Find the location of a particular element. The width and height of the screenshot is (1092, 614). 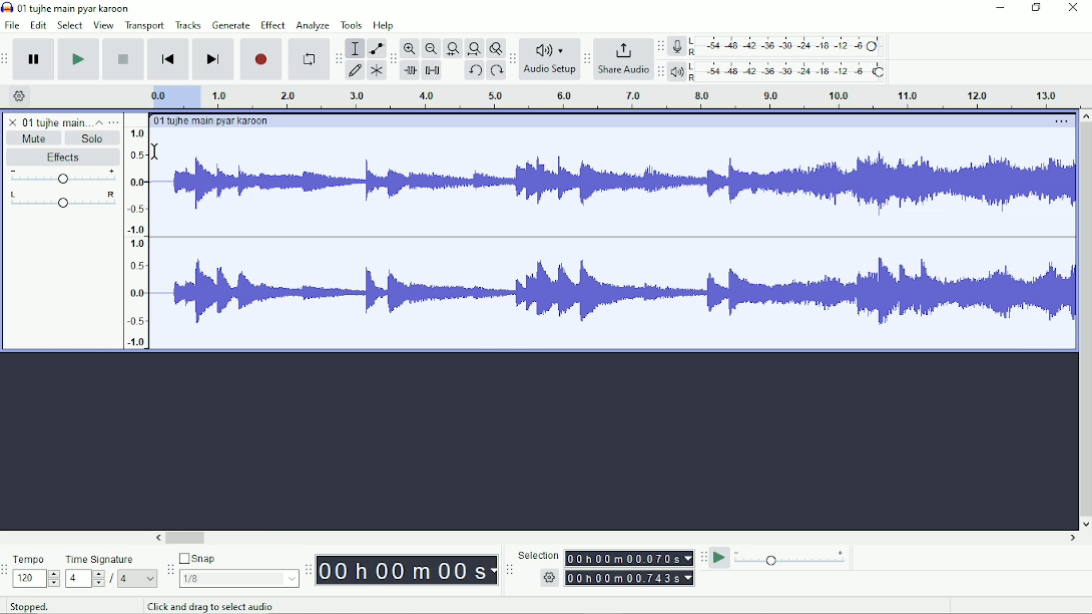

Zoom In is located at coordinates (411, 48).